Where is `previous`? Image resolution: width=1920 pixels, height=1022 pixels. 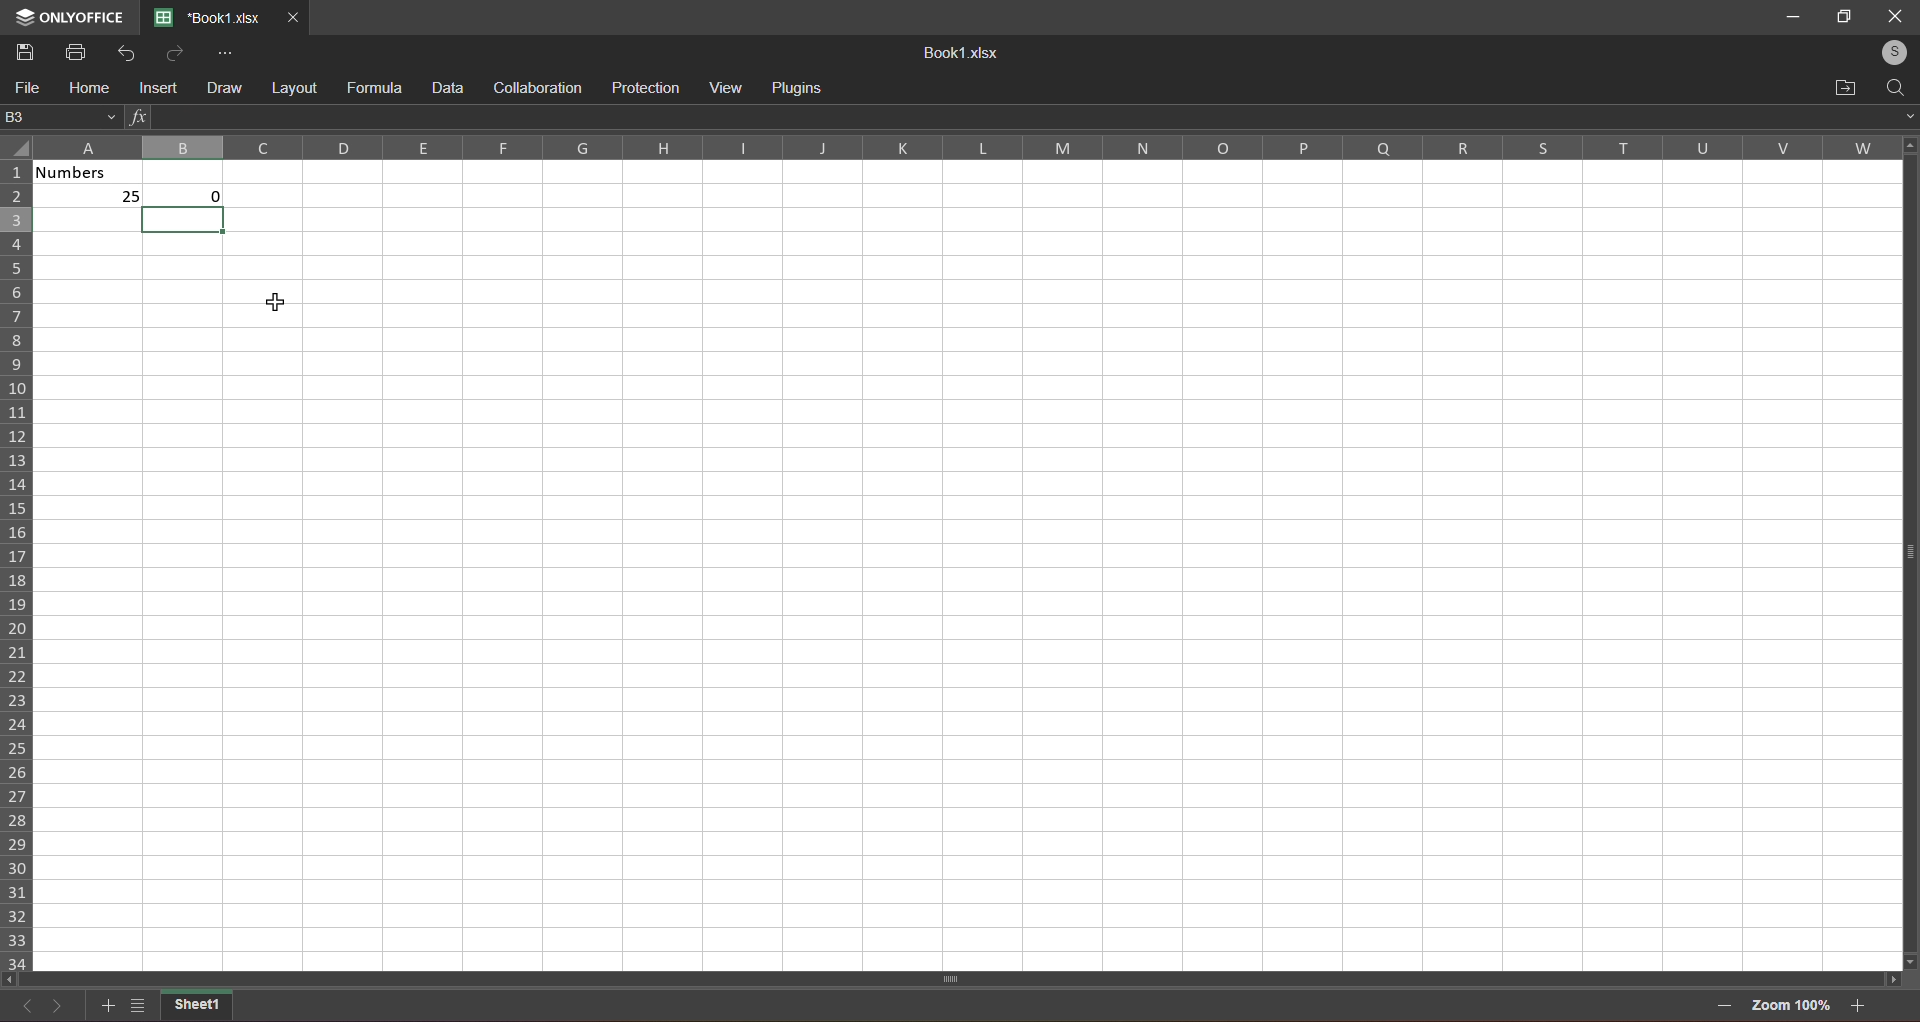 previous is located at coordinates (29, 1011).